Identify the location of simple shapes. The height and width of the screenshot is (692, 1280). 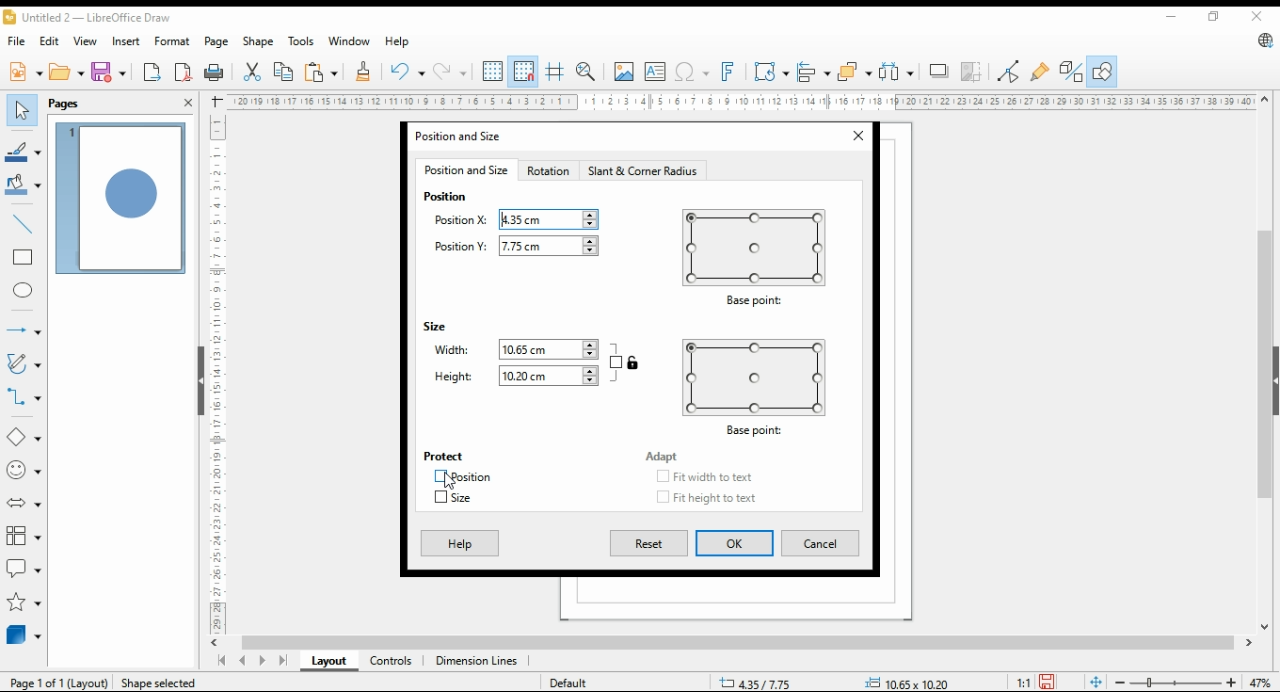
(22, 436).